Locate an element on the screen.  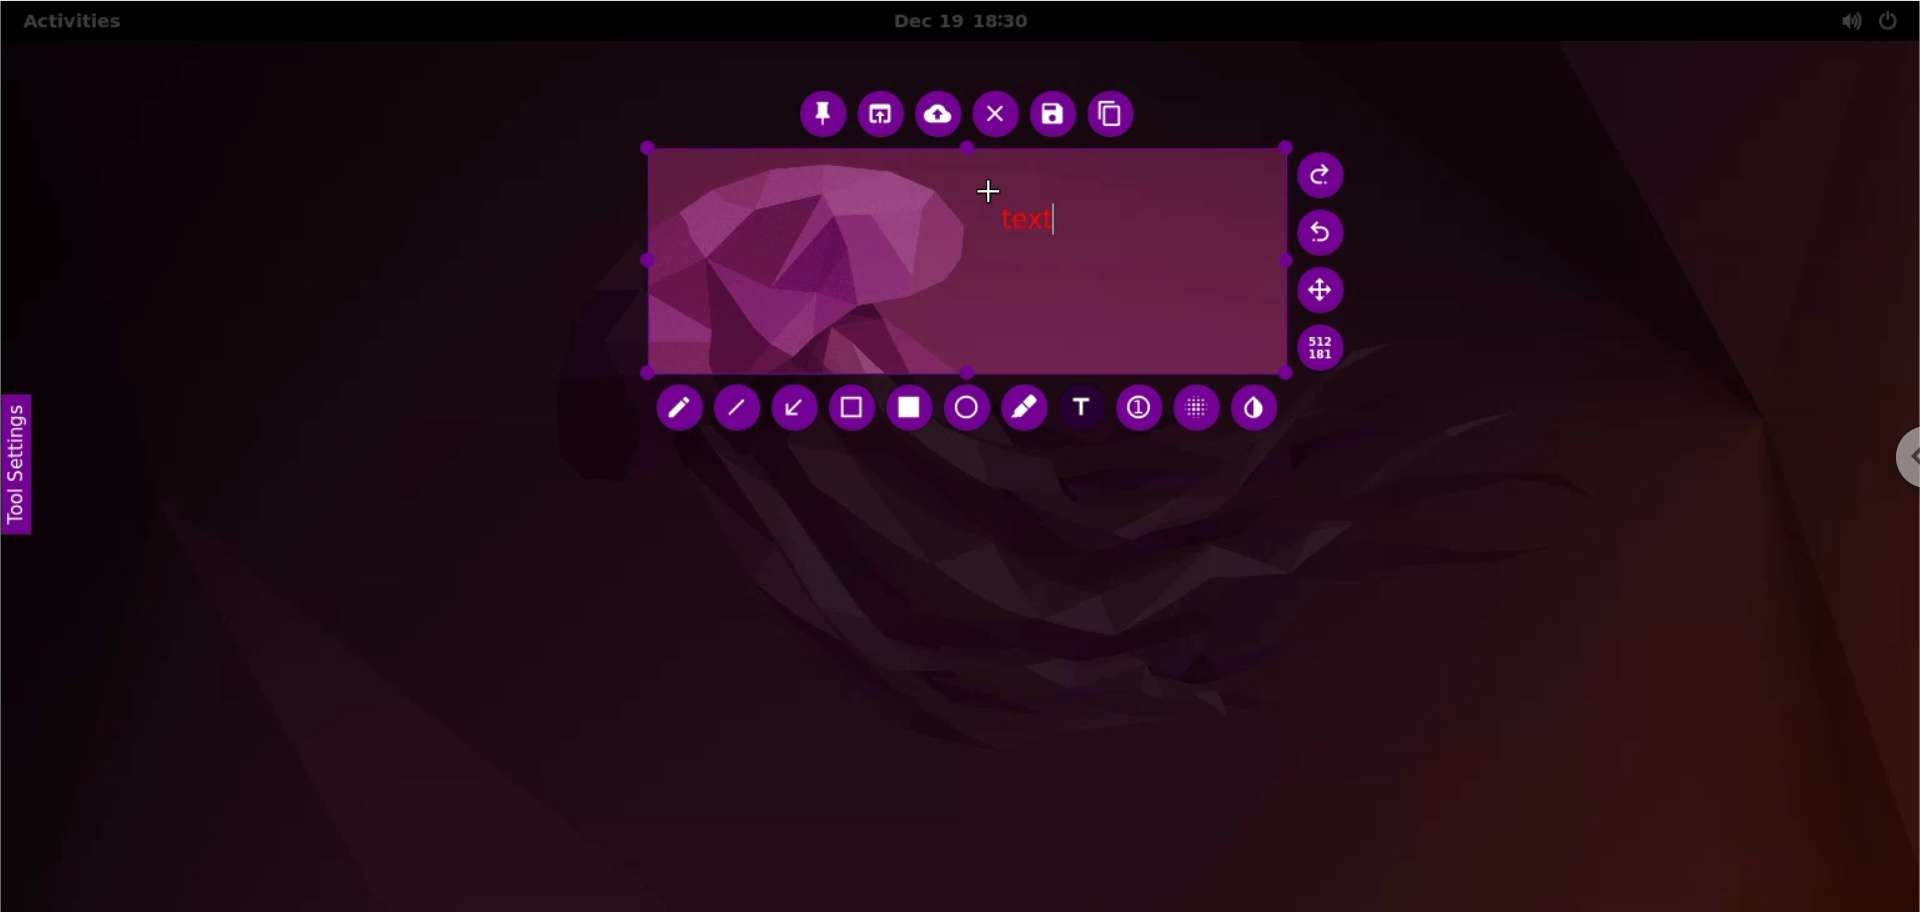
copy to clipboard is located at coordinates (1117, 115).